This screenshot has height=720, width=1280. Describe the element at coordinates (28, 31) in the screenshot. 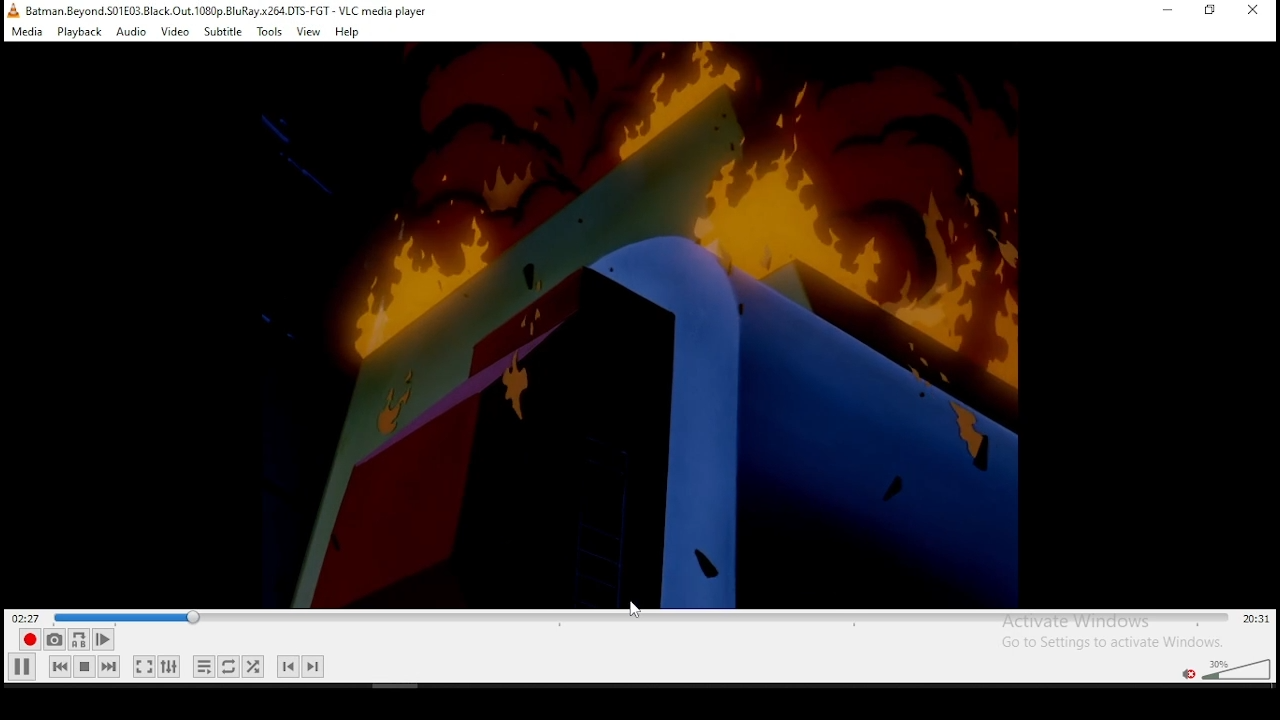

I see `media` at that location.